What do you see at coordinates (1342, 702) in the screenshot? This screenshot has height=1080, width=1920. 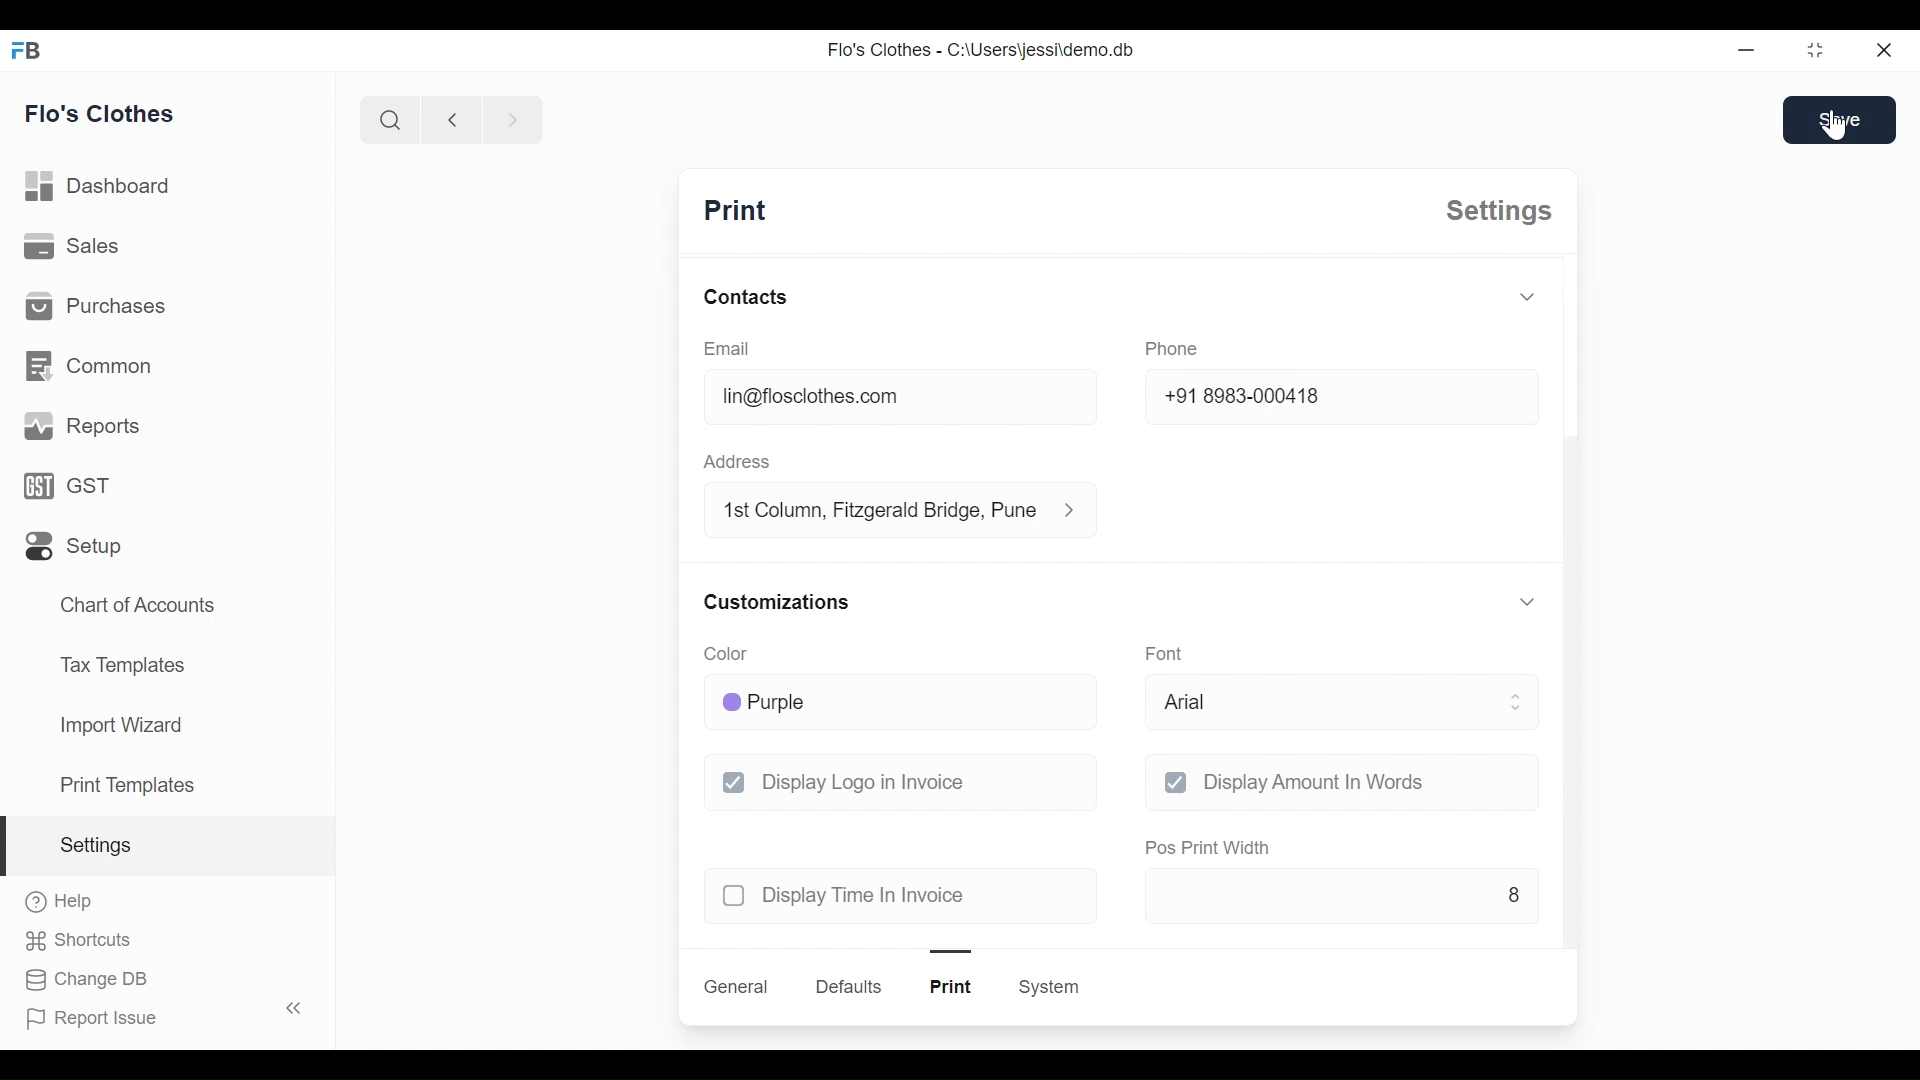 I see `arial` at bounding box center [1342, 702].